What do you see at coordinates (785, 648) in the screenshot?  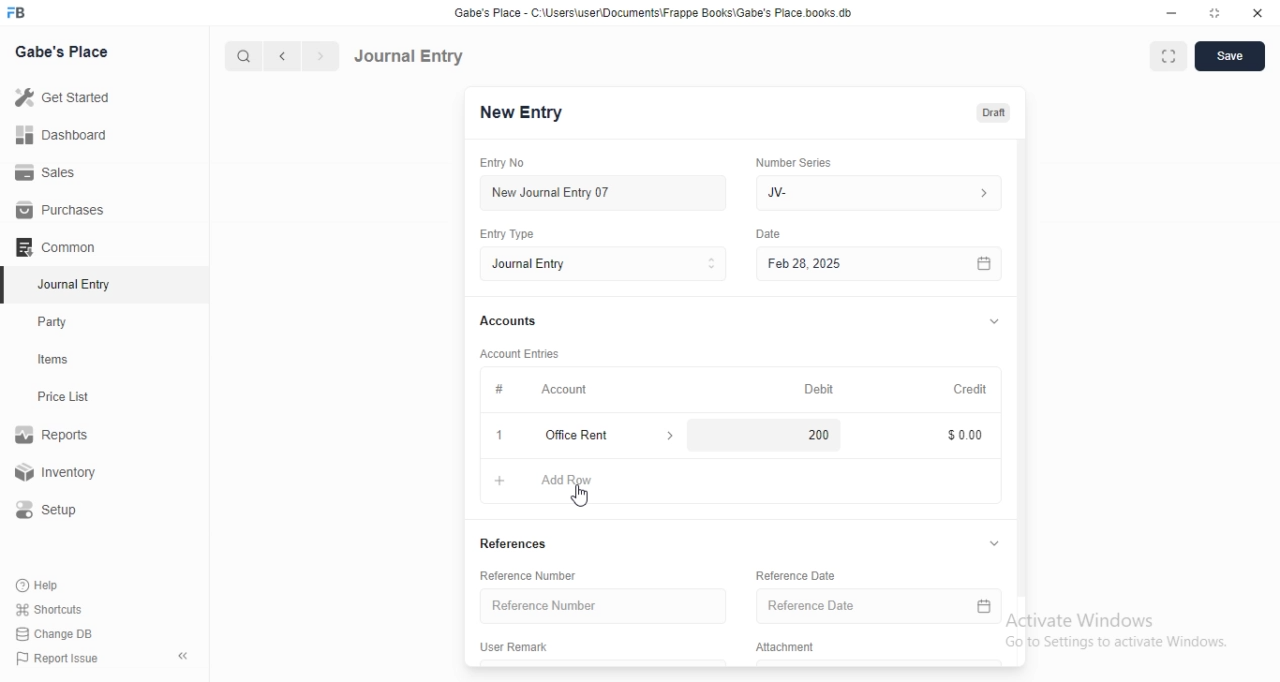 I see `Attachment` at bounding box center [785, 648].